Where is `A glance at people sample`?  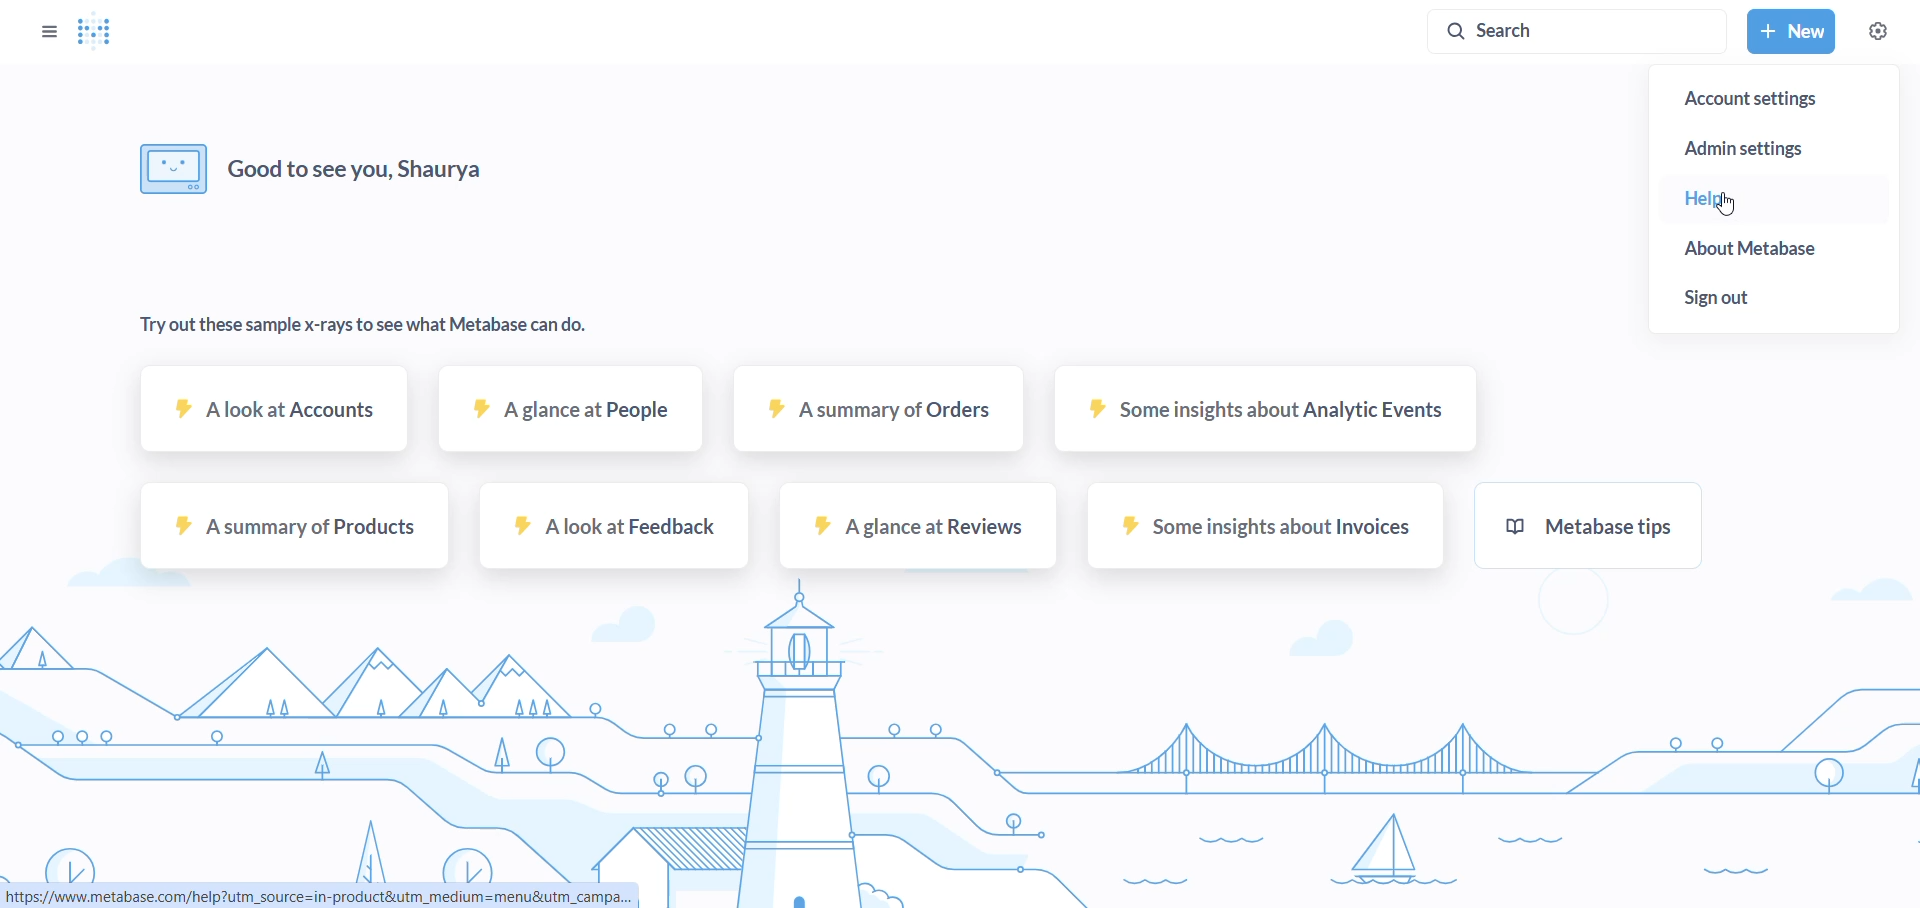
A glance at people sample is located at coordinates (572, 419).